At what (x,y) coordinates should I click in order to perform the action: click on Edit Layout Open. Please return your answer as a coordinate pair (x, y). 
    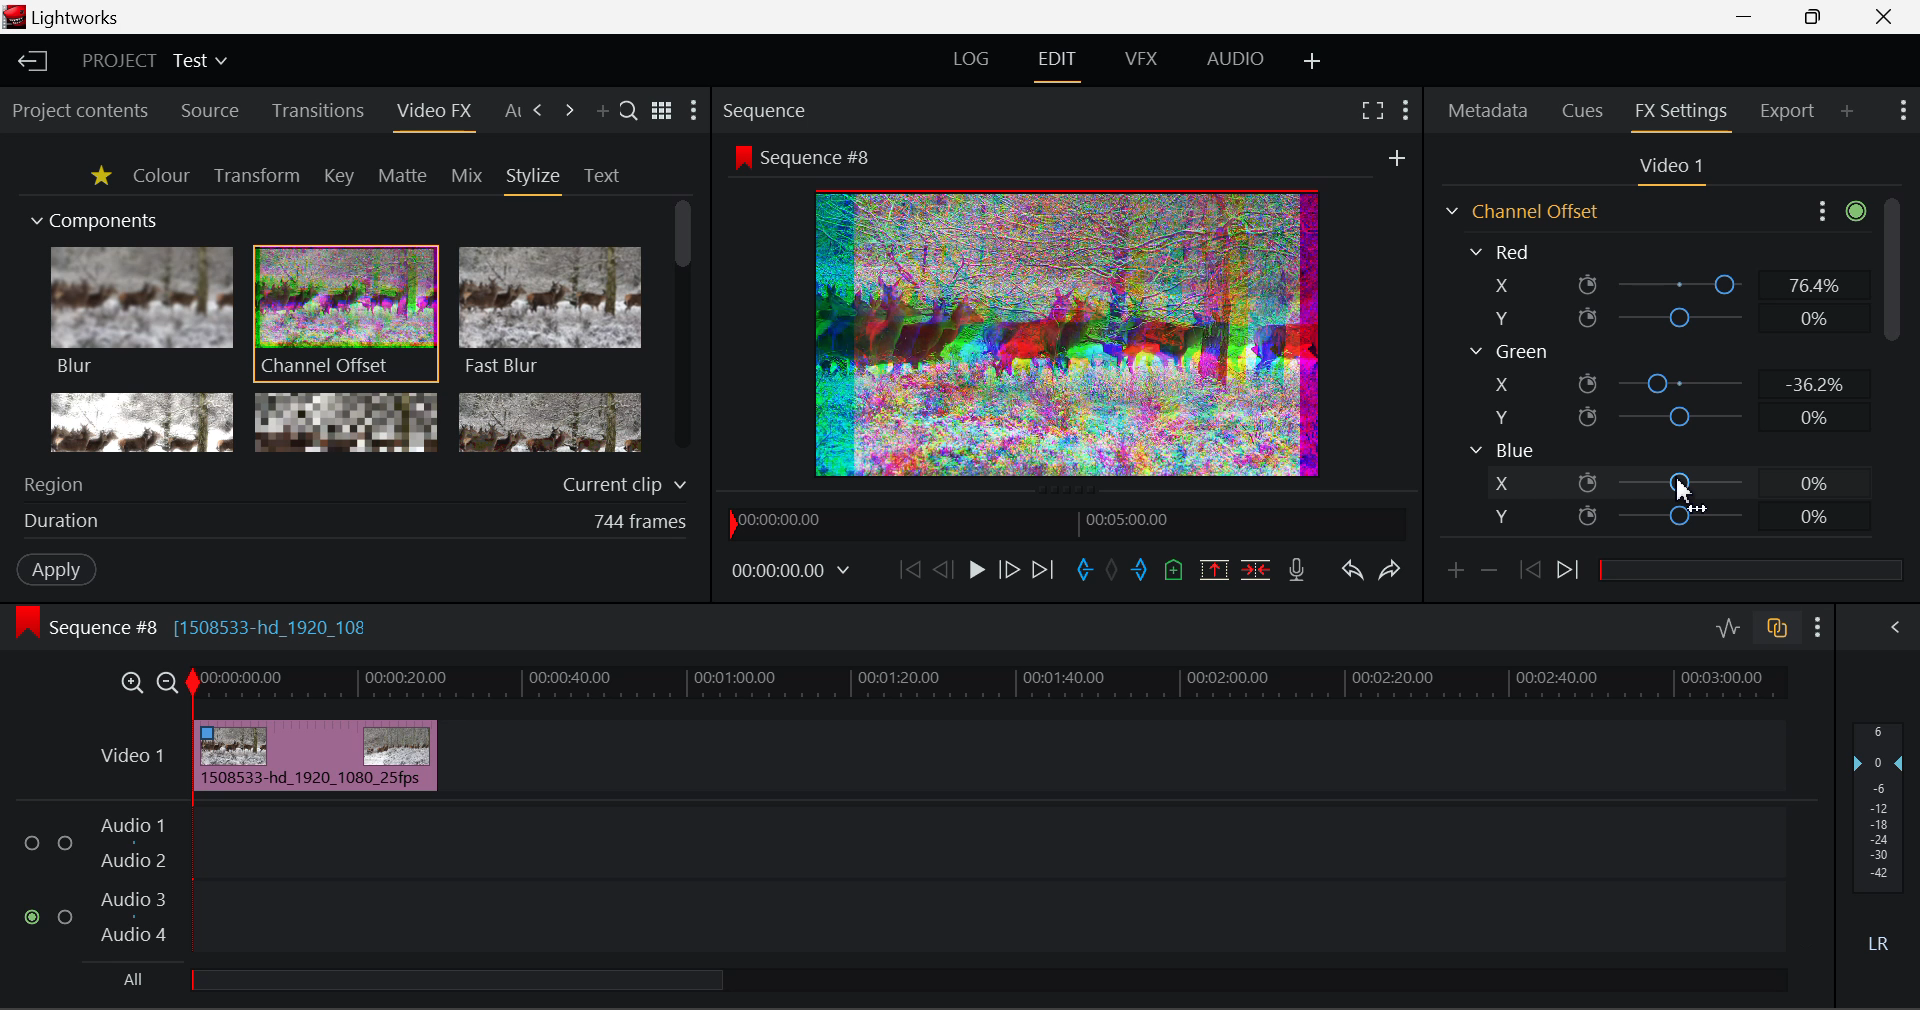
    Looking at the image, I should click on (1057, 66).